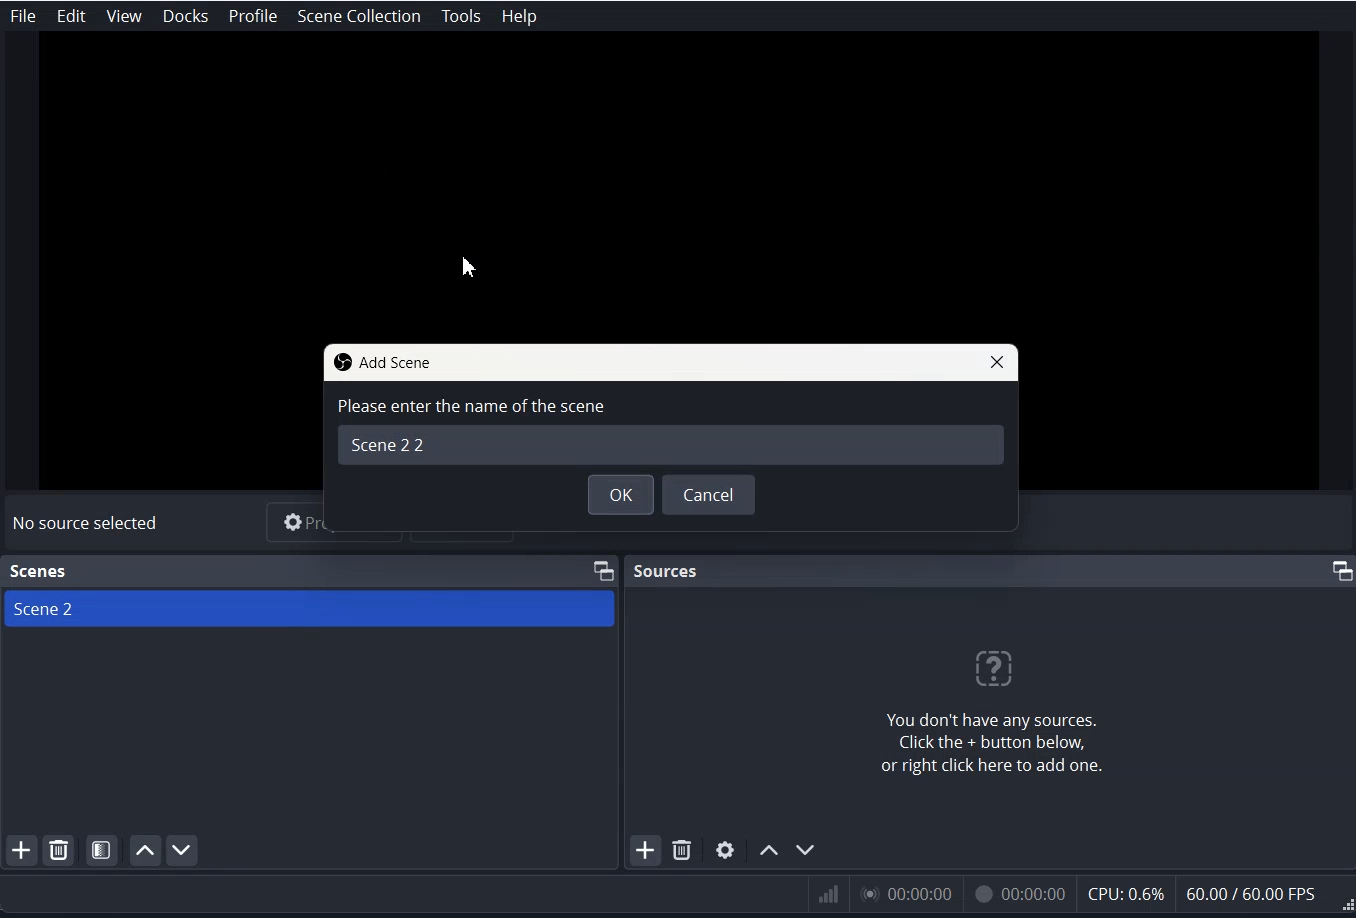 This screenshot has width=1356, height=918. What do you see at coordinates (123, 16) in the screenshot?
I see `View` at bounding box center [123, 16].